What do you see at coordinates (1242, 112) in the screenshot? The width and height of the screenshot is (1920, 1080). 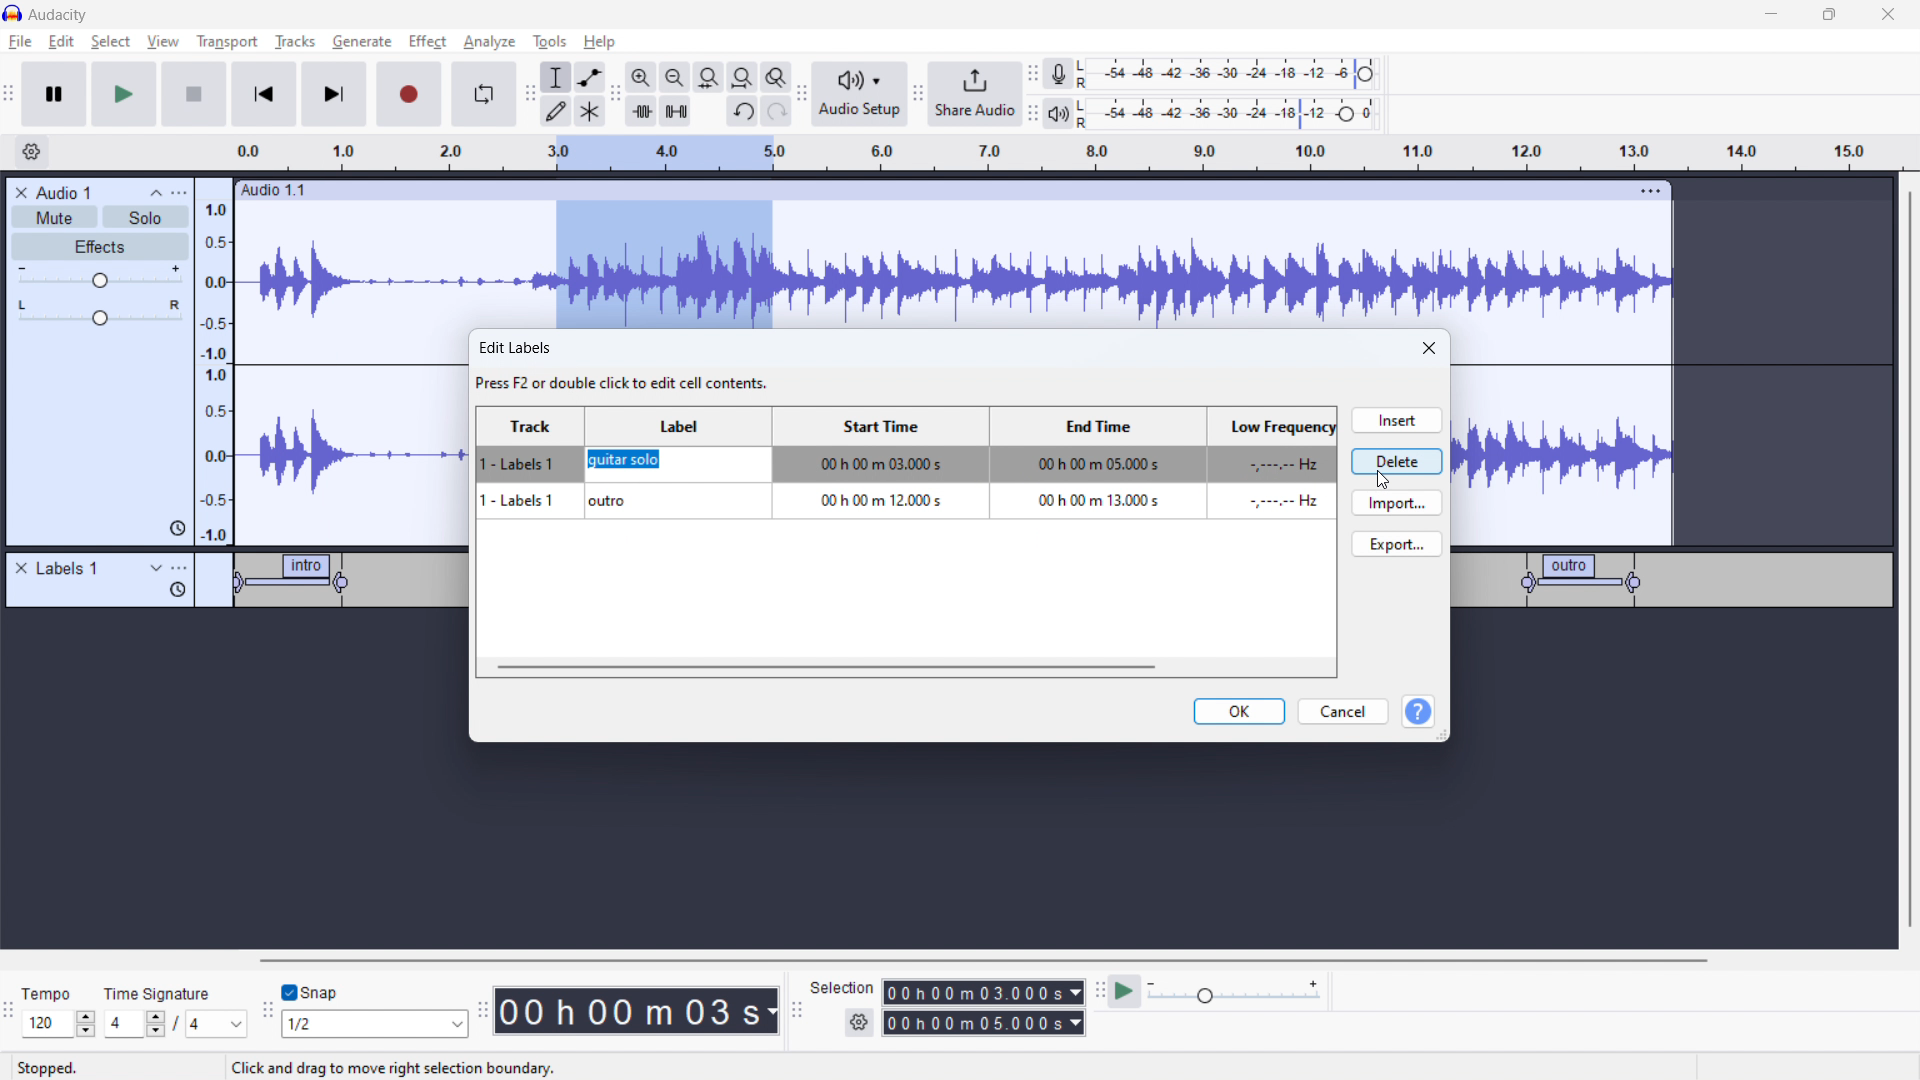 I see `playback level` at bounding box center [1242, 112].